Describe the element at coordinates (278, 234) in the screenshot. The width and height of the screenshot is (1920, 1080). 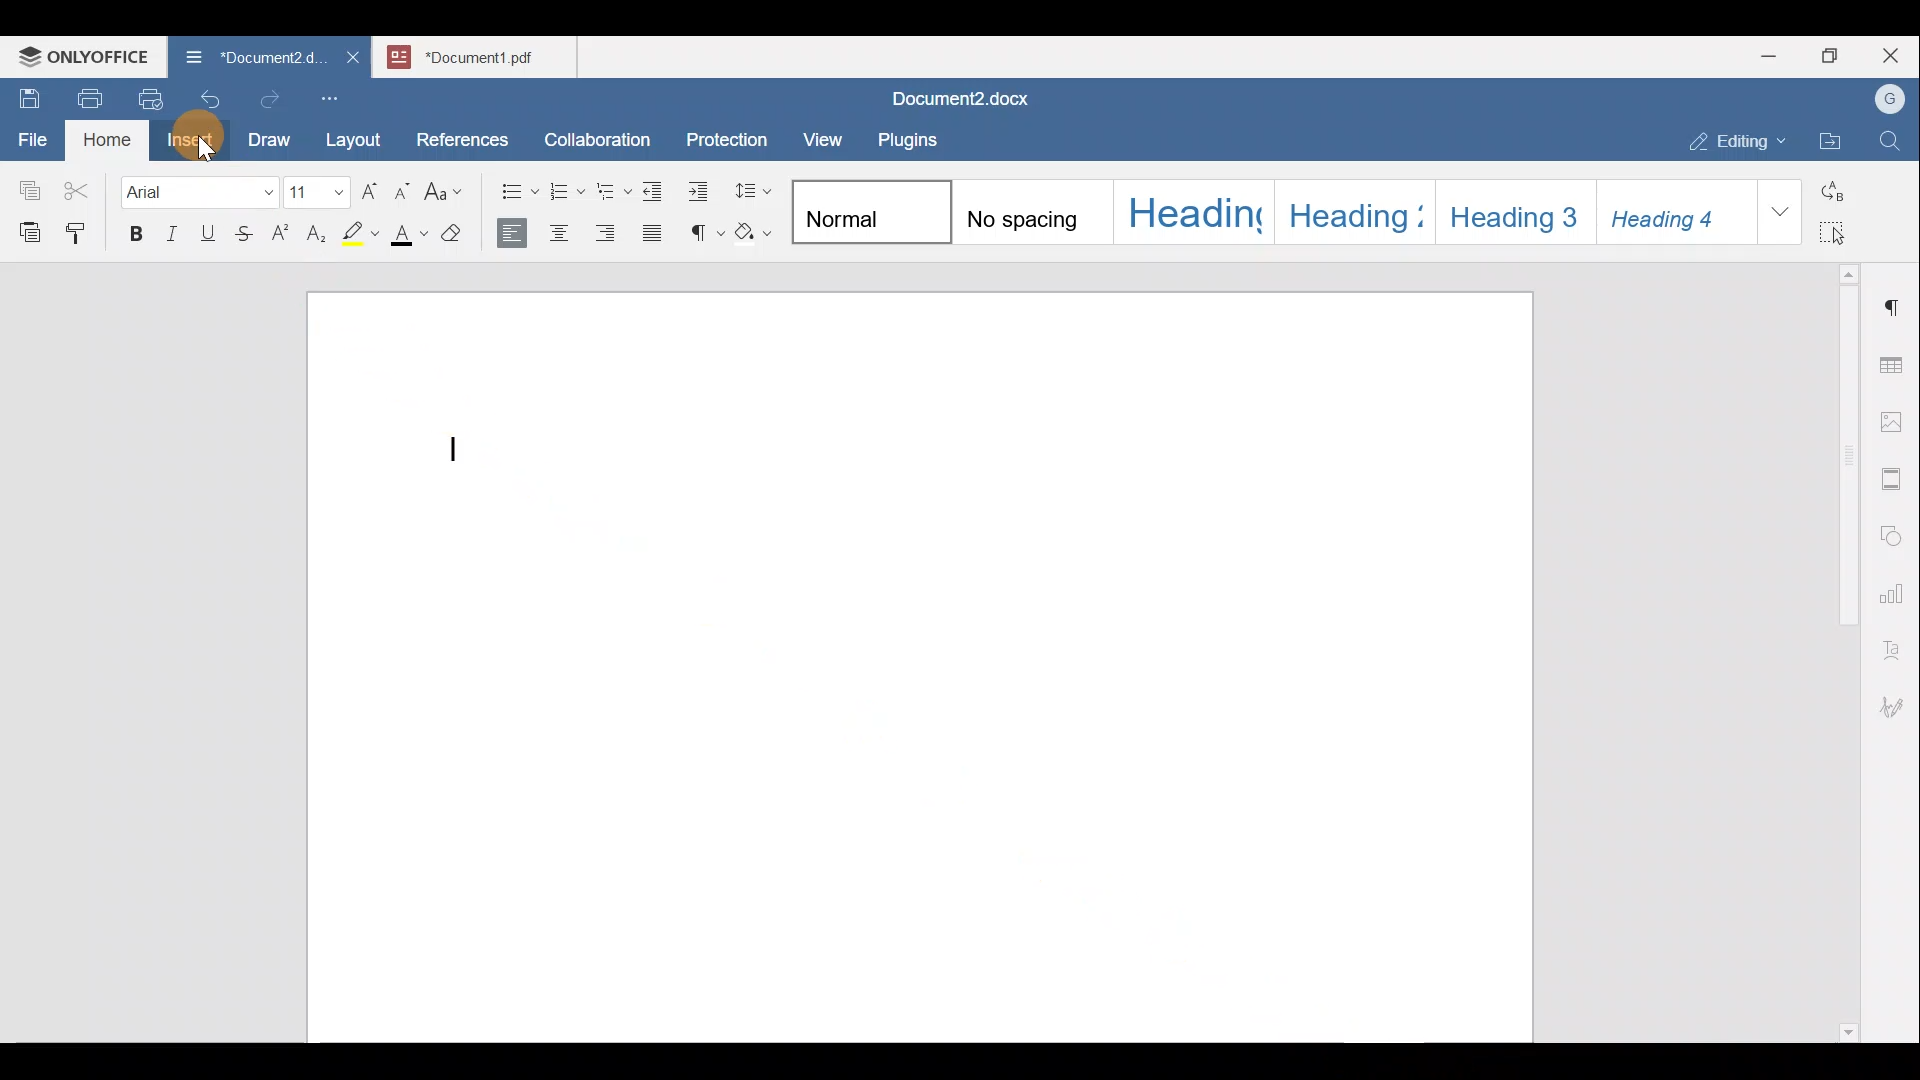
I see `Superscript` at that location.